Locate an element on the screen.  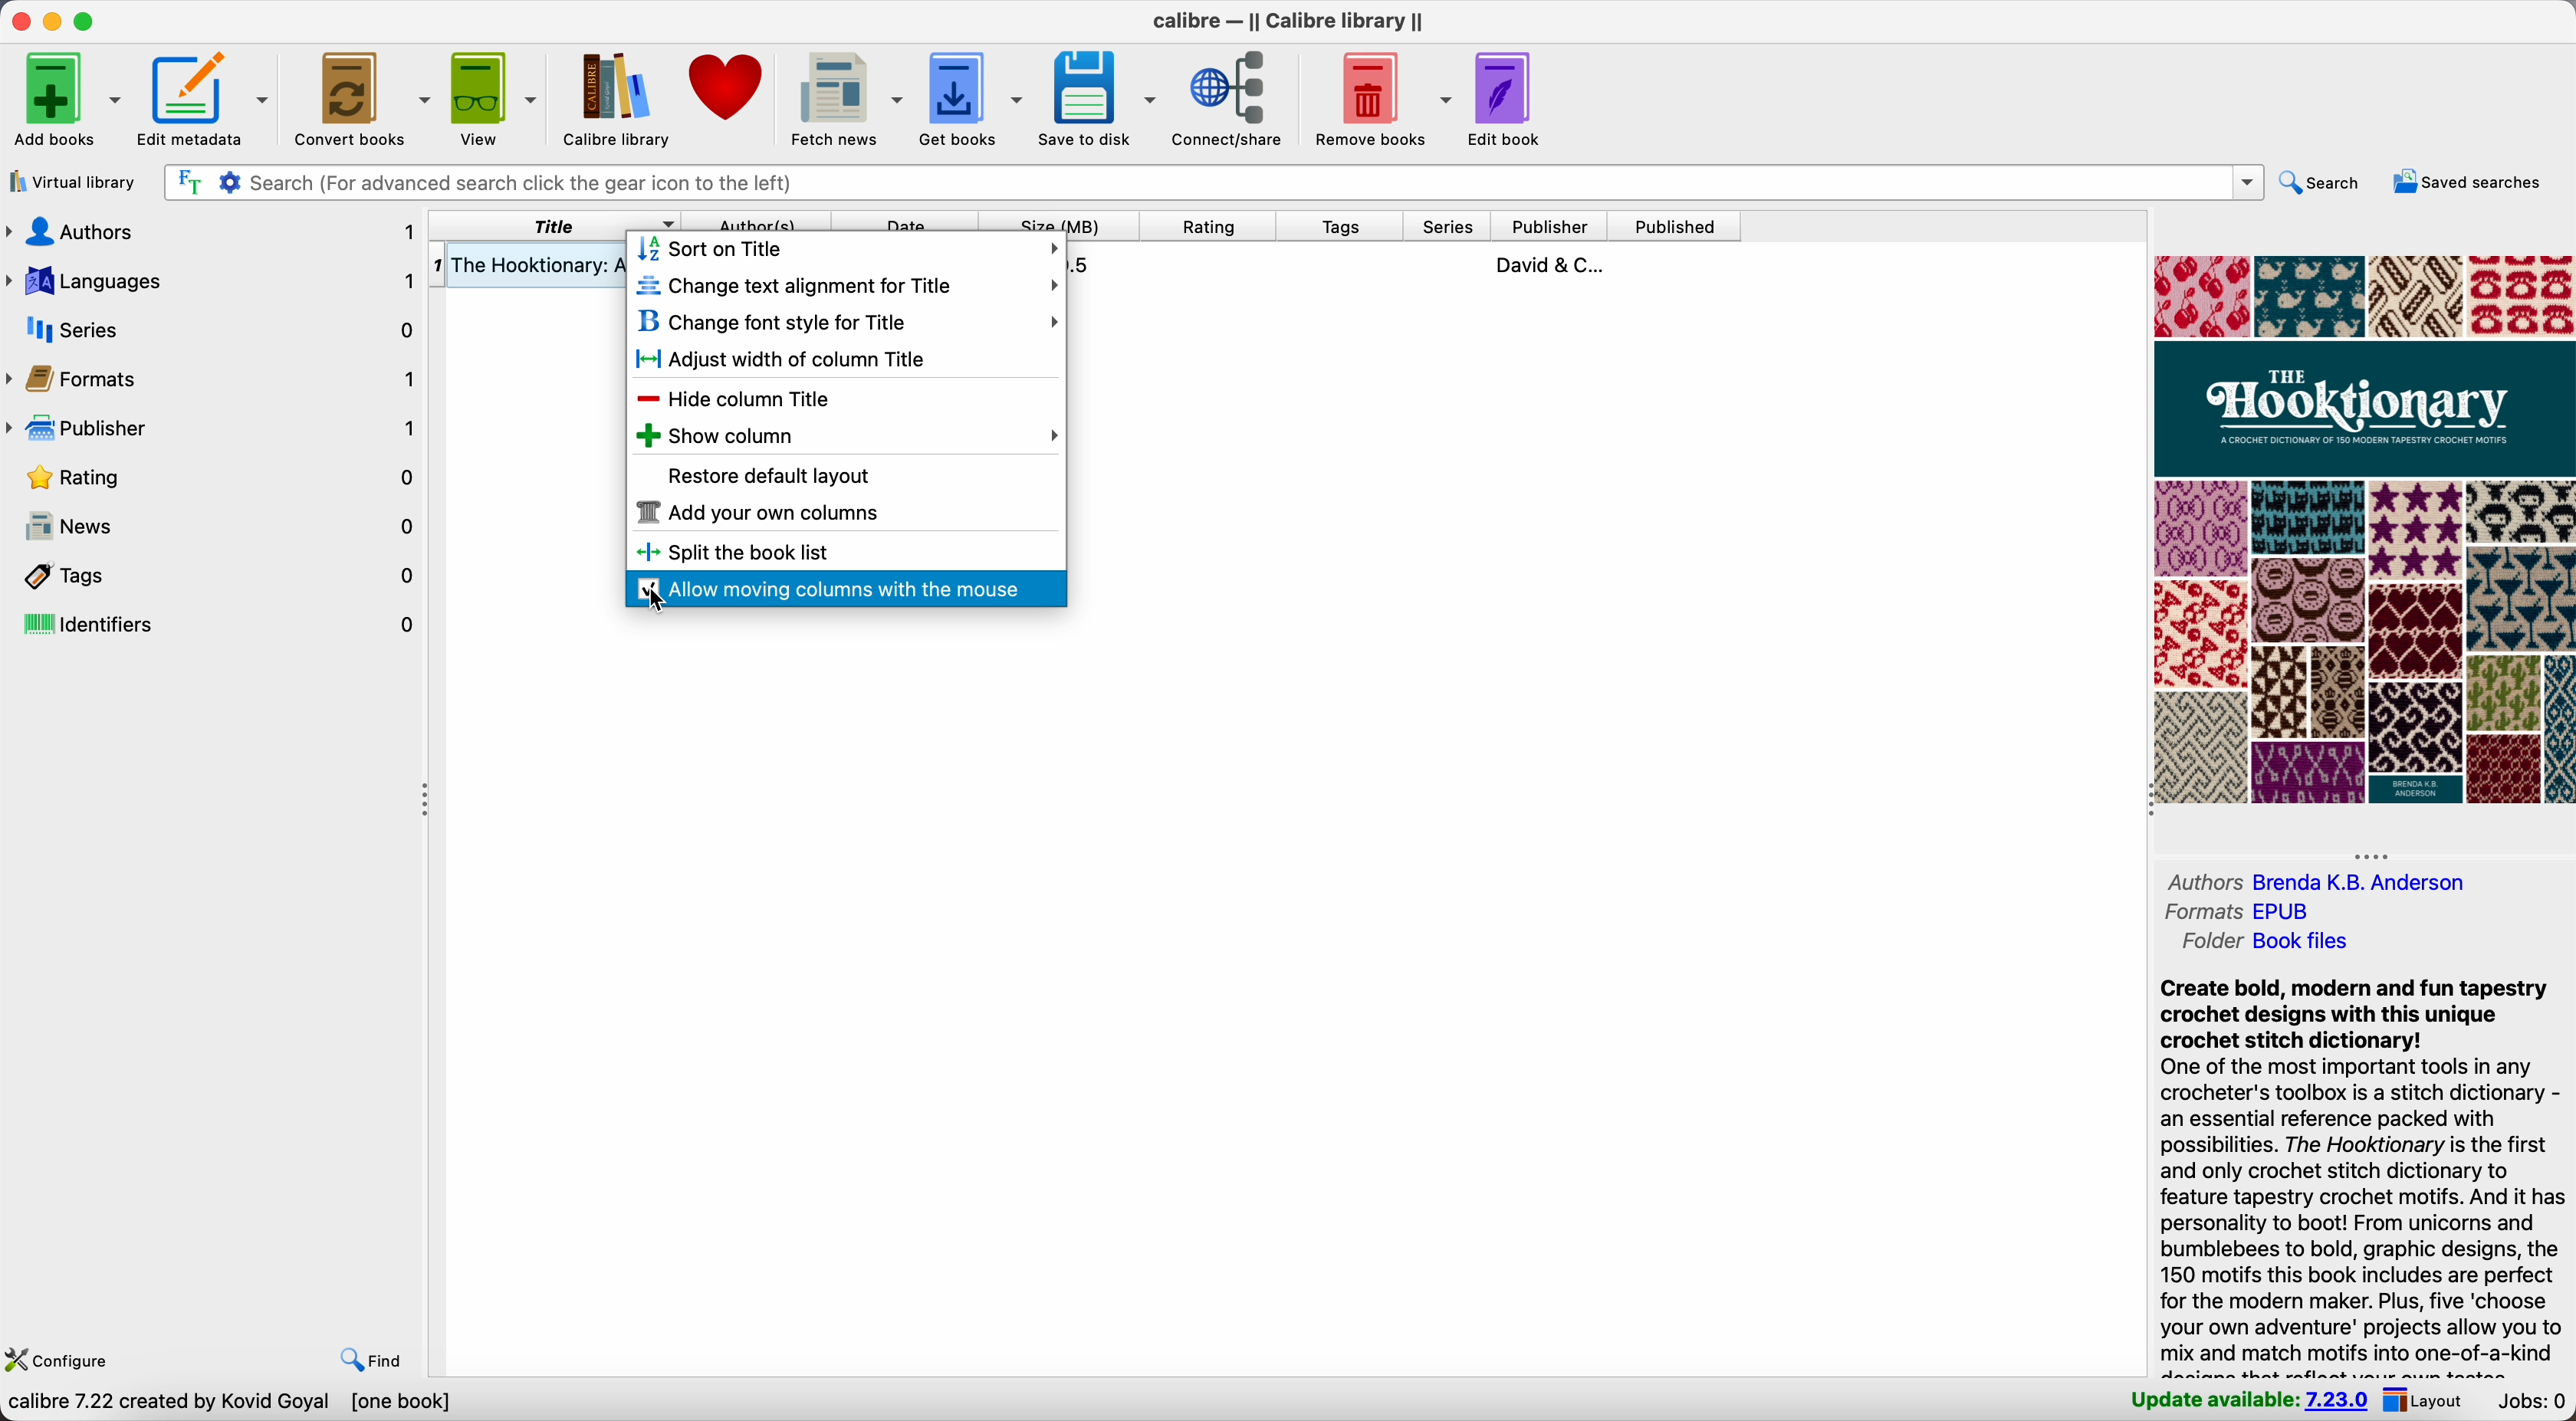
connect/share is located at coordinates (1230, 98).